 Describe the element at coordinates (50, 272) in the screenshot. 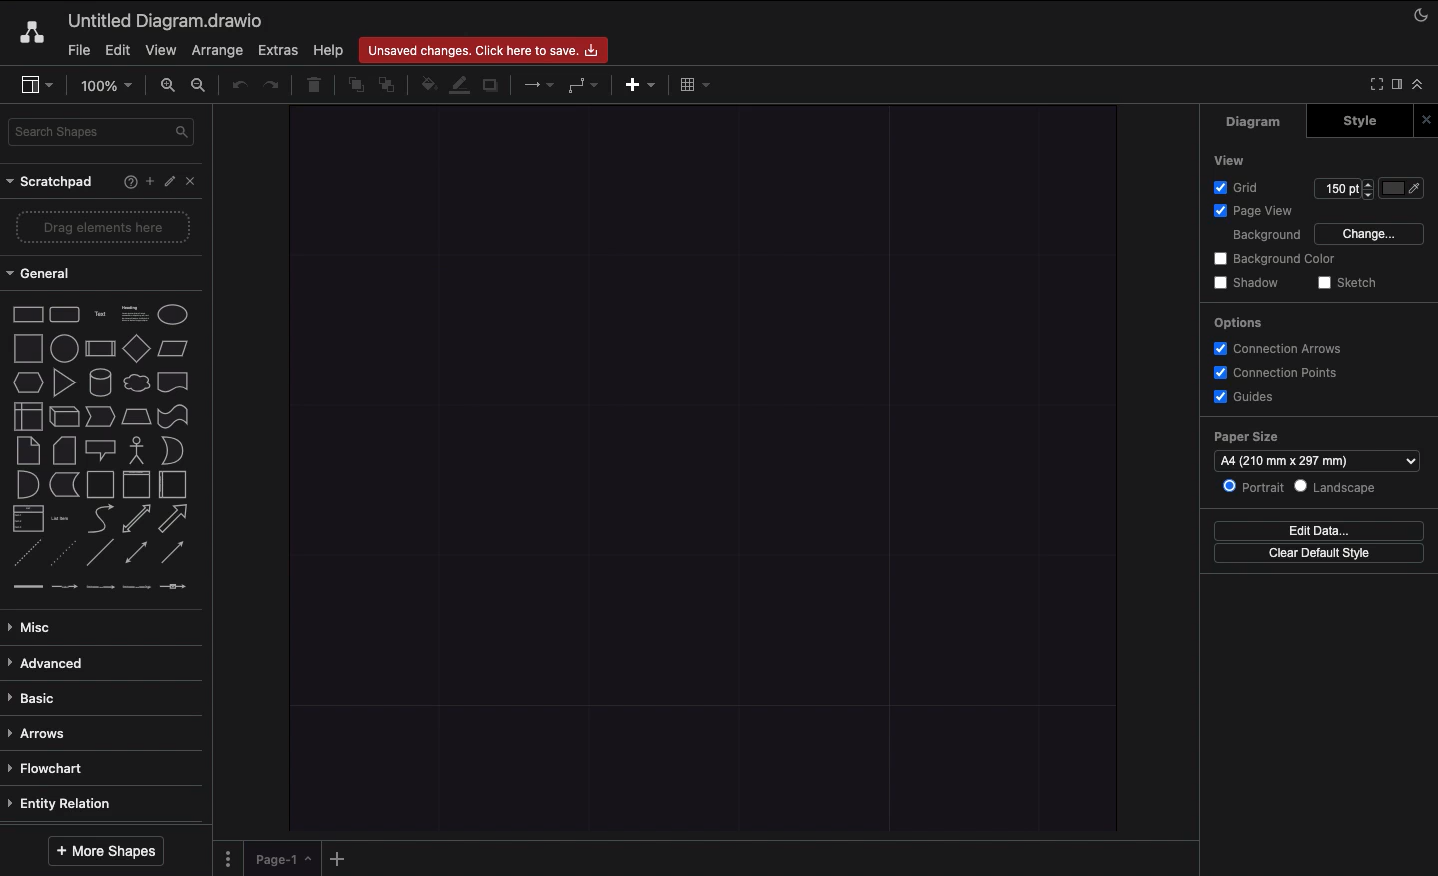

I see `General` at that location.